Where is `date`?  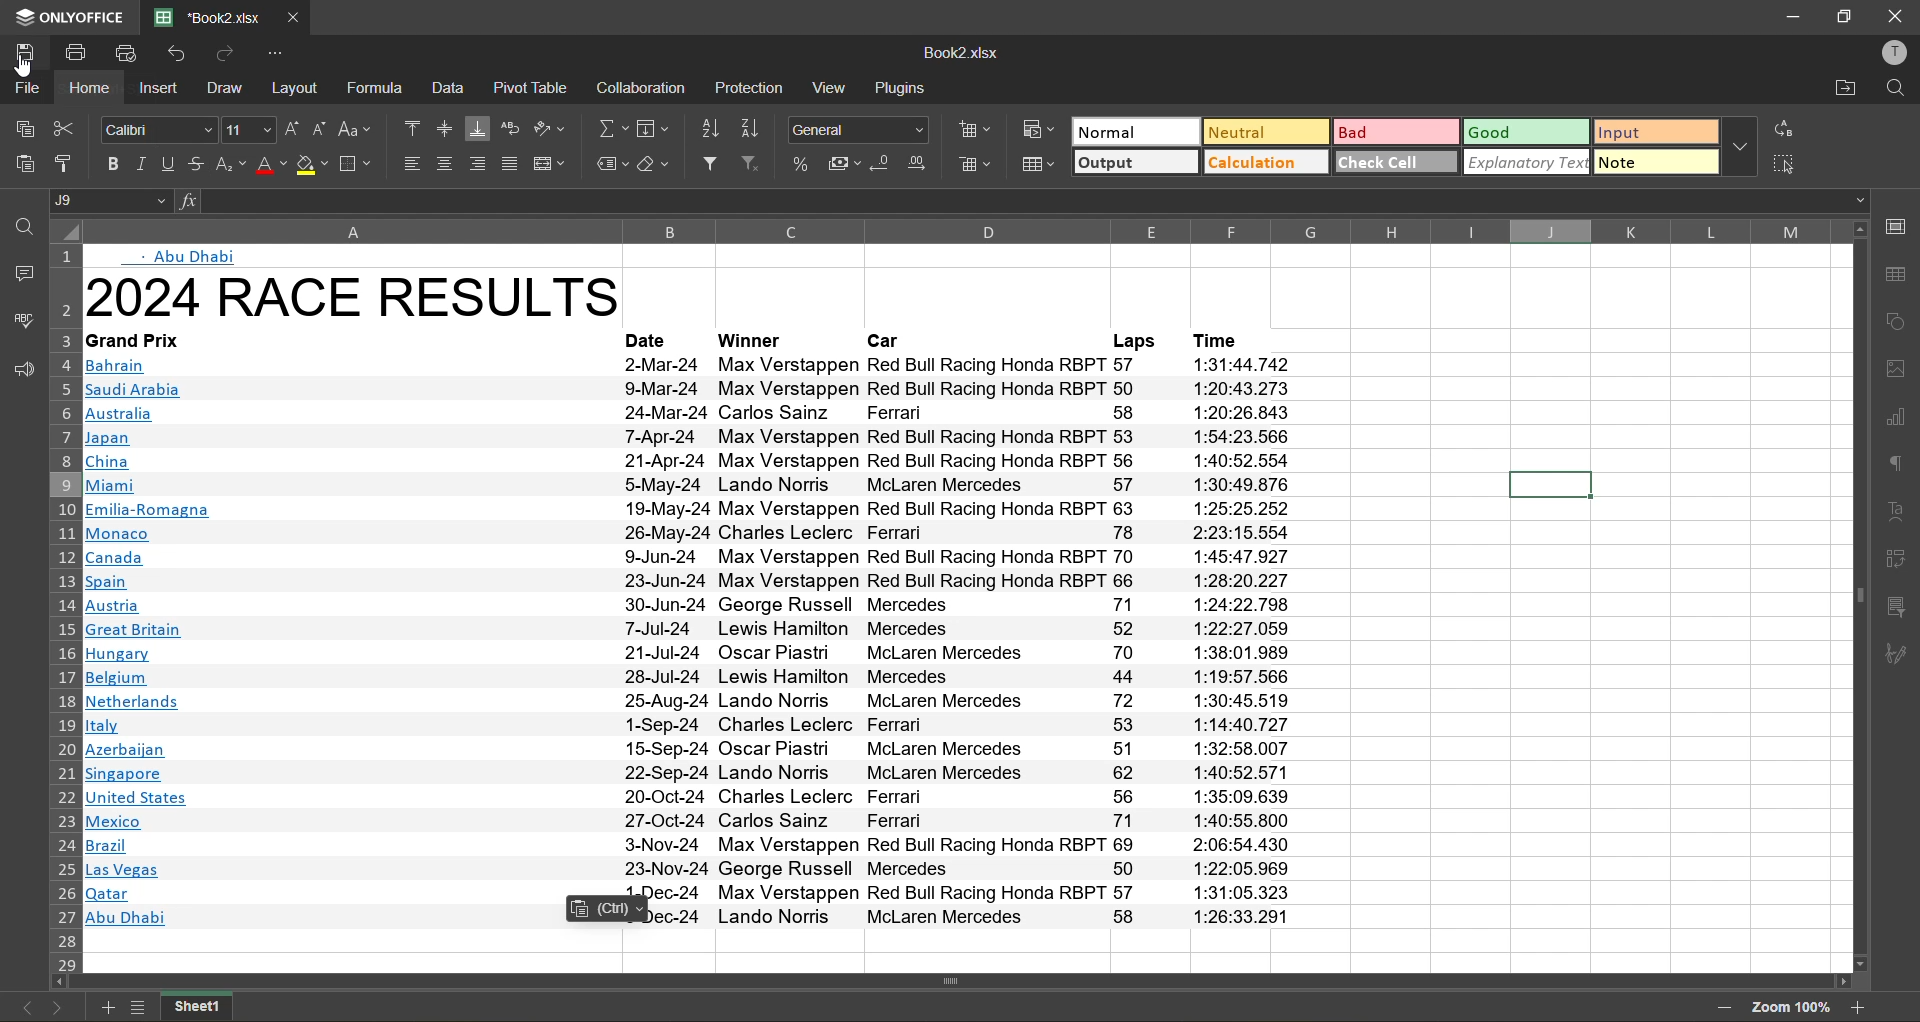 date is located at coordinates (646, 339).